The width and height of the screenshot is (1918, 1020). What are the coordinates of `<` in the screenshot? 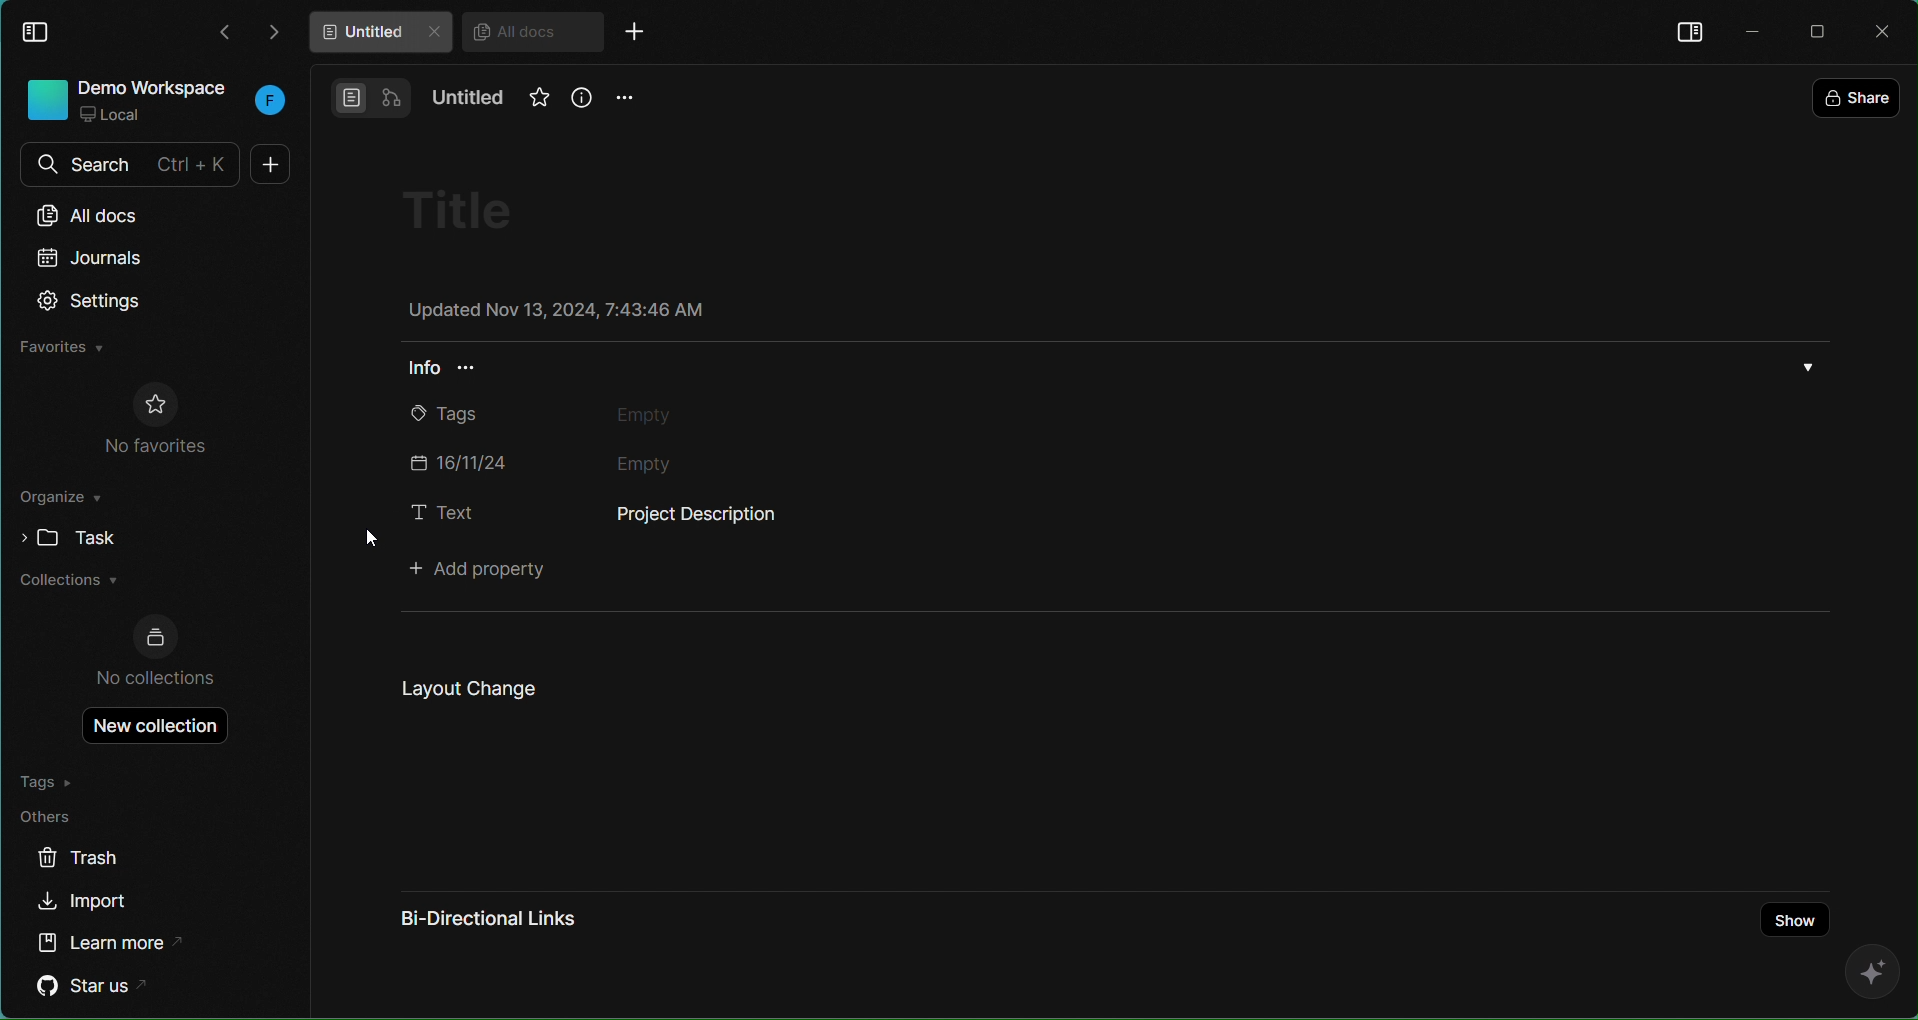 It's located at (224, 34).